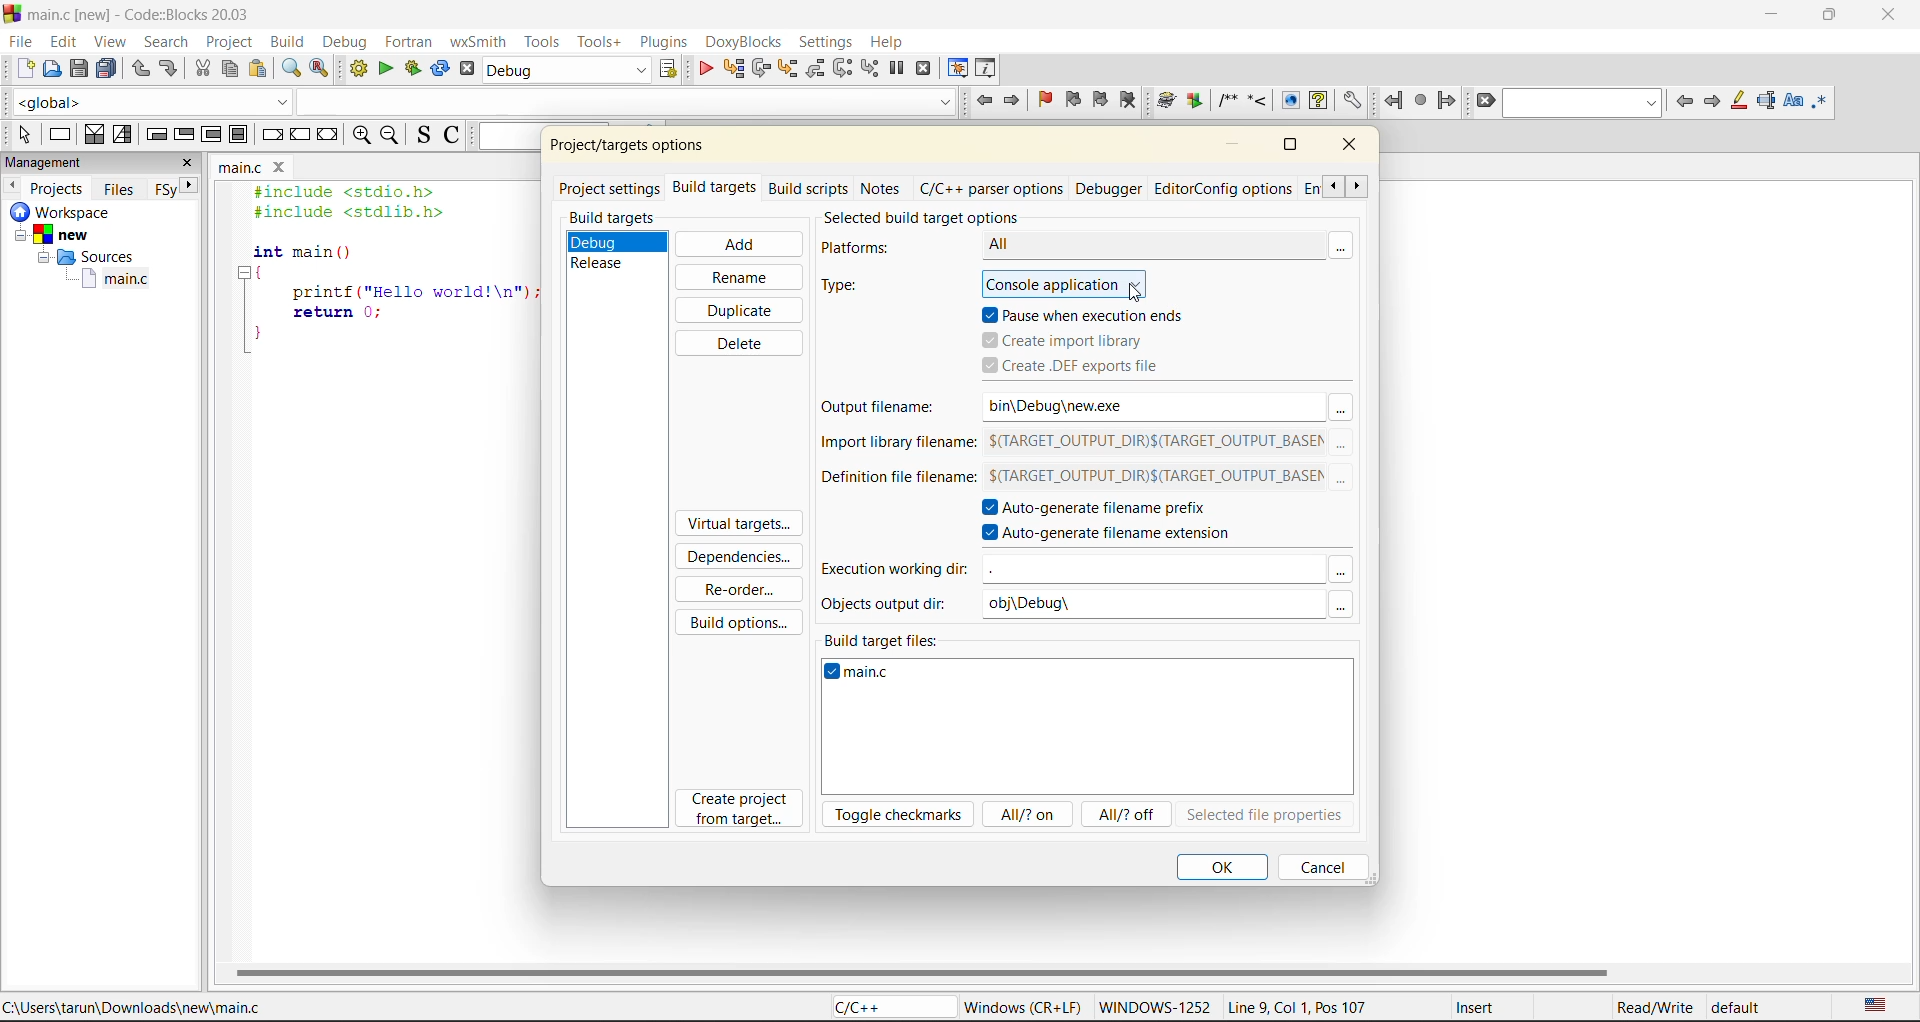 The height and width of the screenshot is (1022, 1920). Describe the element at coordinates (871, 69) in the screenshot. I see `step into instruction` at that location.